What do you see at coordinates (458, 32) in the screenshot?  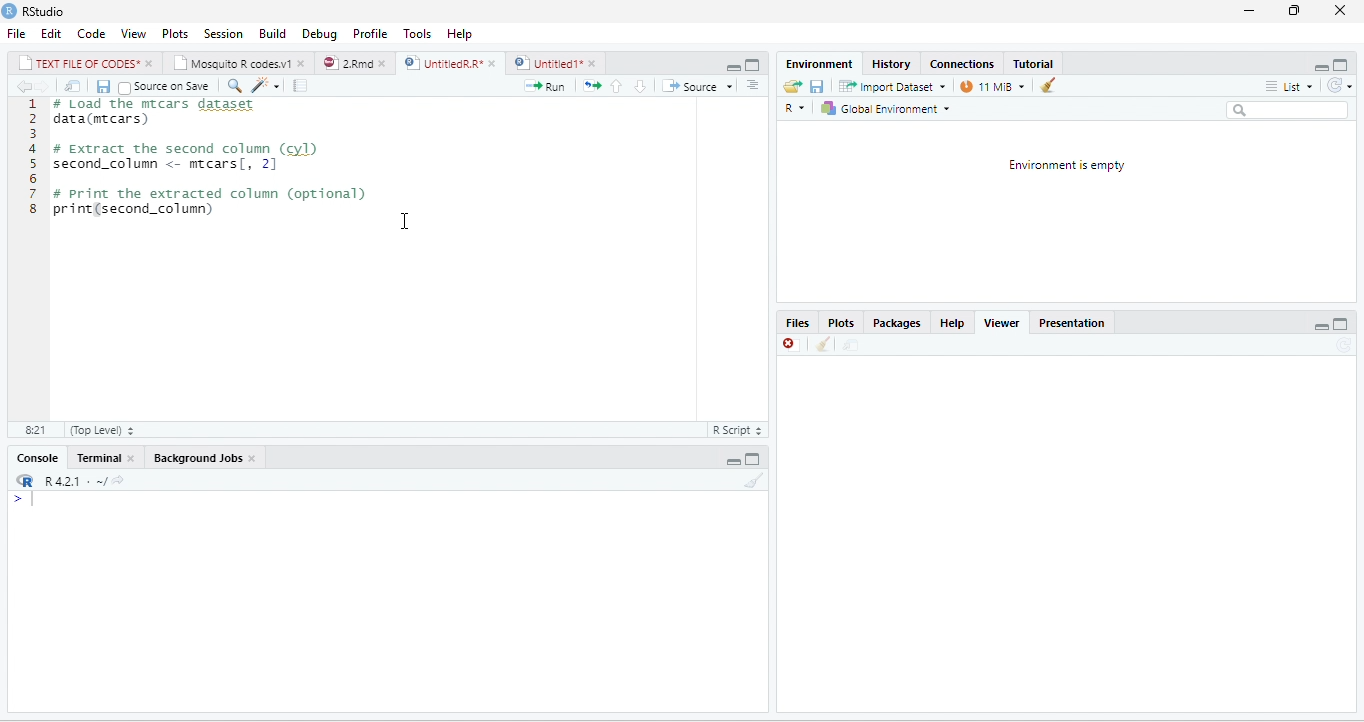 I see `help` at bounding box center [458, 32].